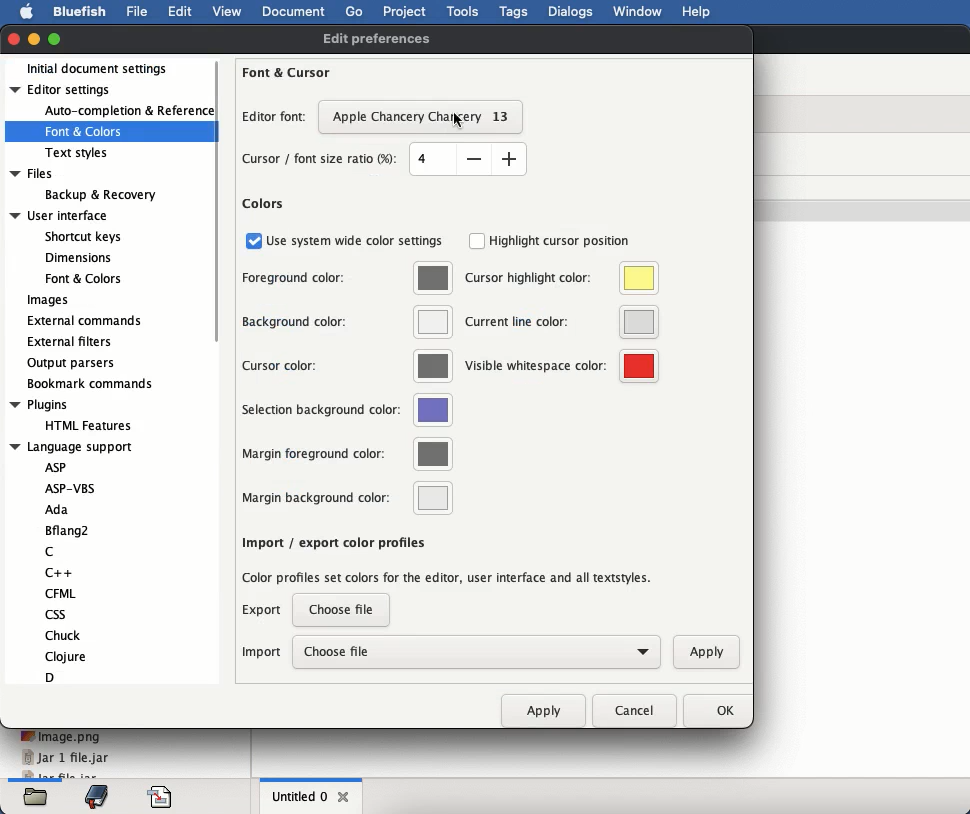  I want to click on bluefish, so click(81, 14).